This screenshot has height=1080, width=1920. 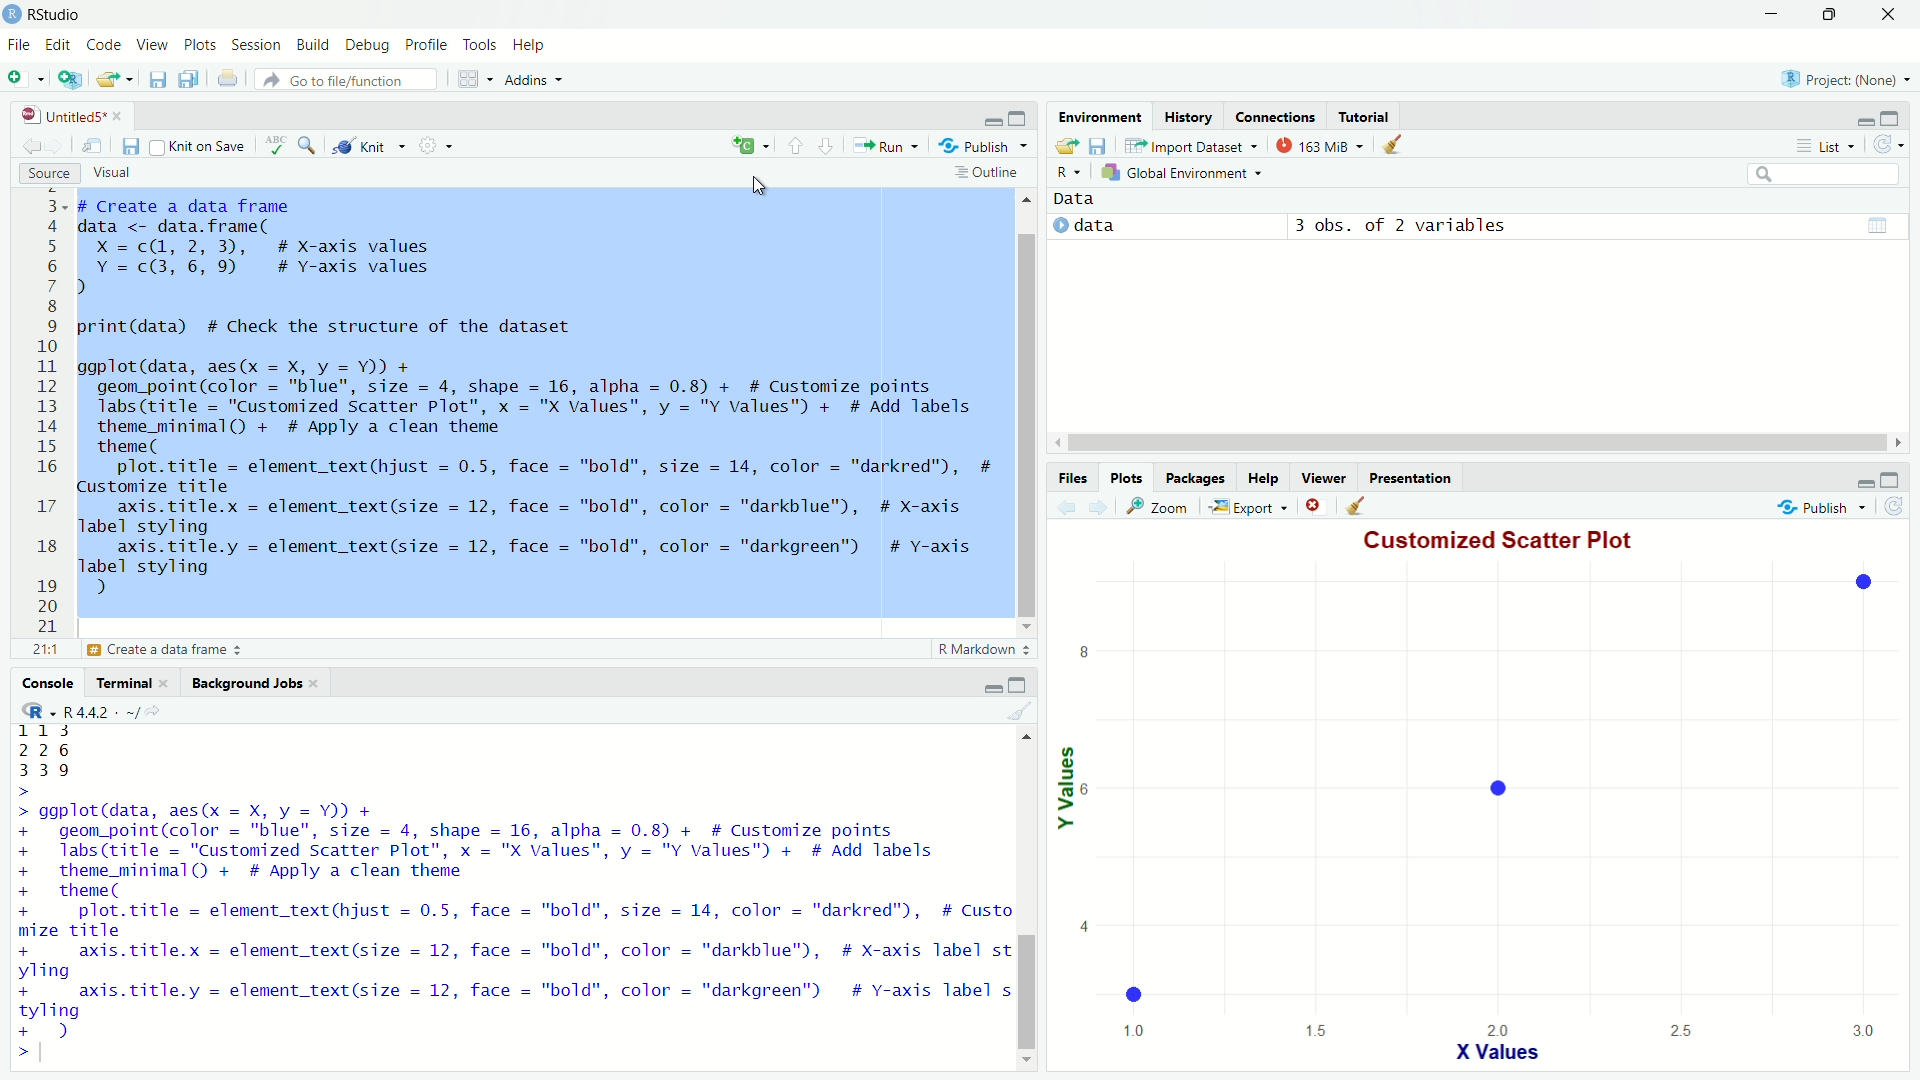 What do you see at coordinates (103, 46) in the screenshot?
I see `Code` at bounding box center [103, 46].